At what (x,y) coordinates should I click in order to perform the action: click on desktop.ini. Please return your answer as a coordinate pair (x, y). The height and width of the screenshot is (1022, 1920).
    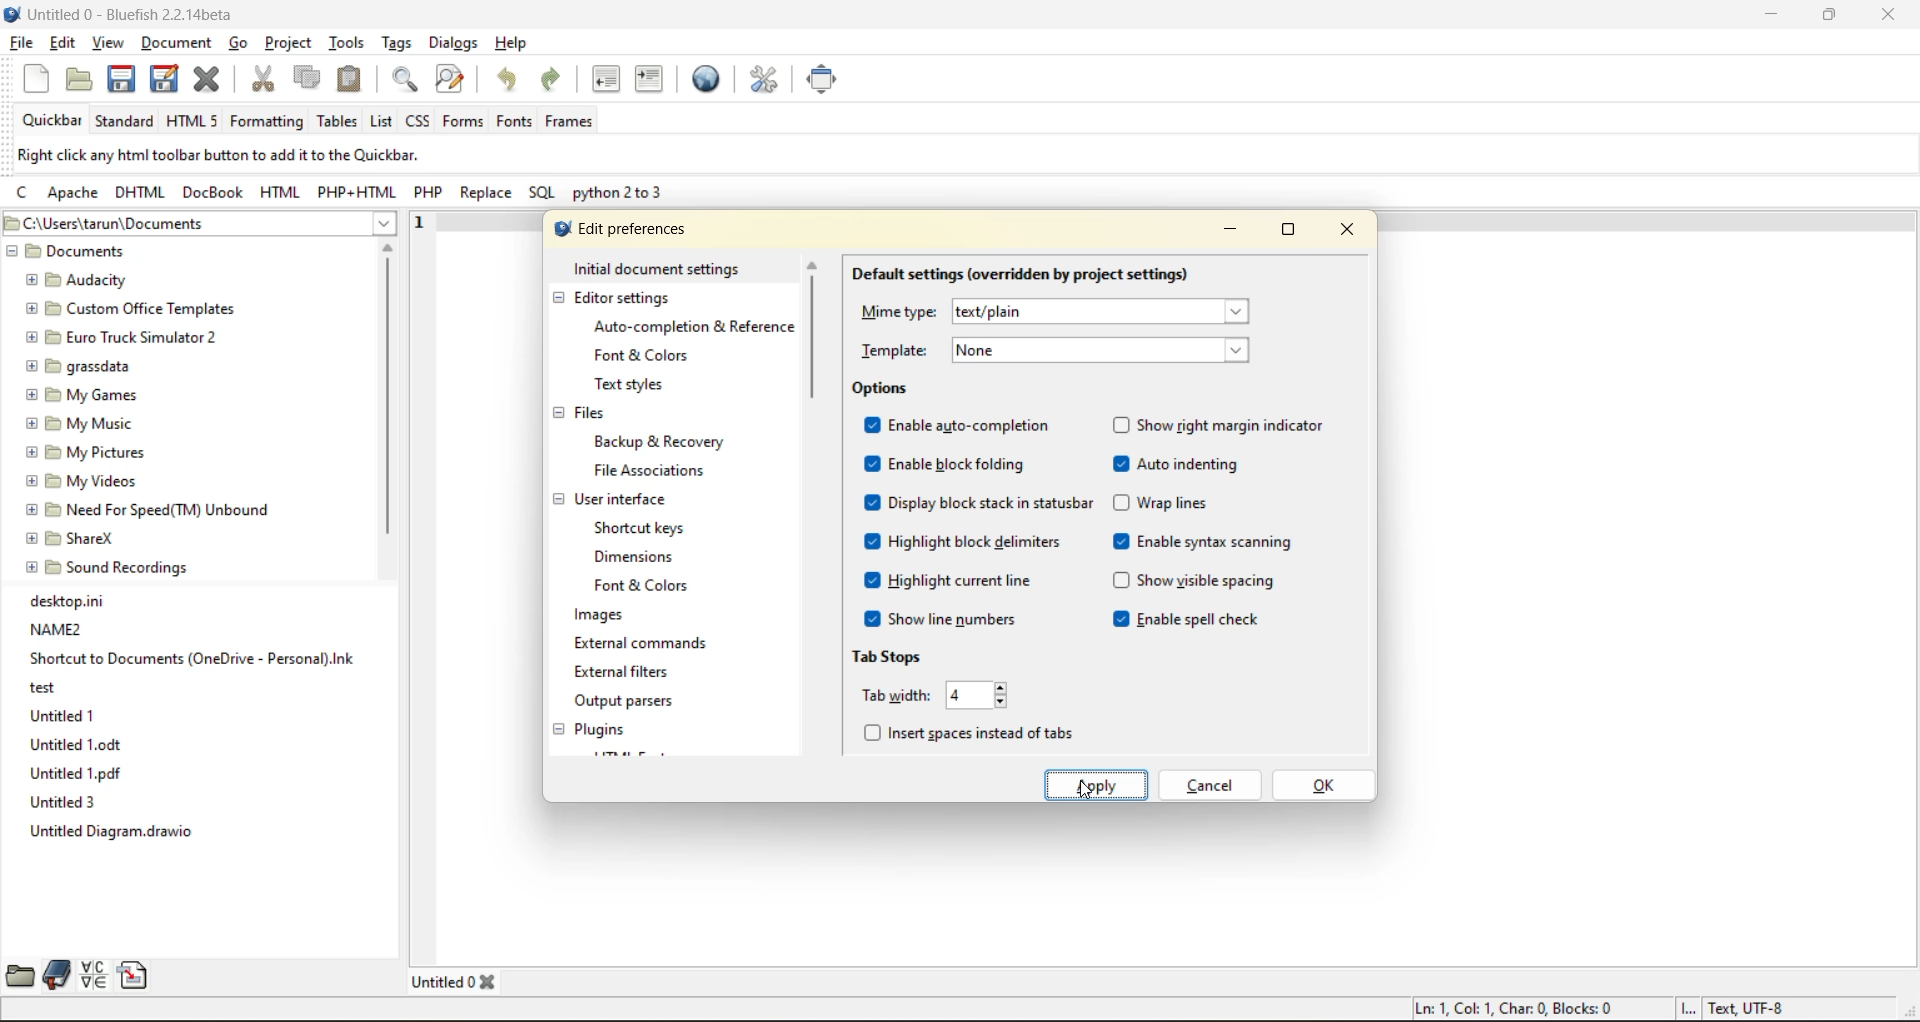
    Looking at the image, I should click on (72, 600).